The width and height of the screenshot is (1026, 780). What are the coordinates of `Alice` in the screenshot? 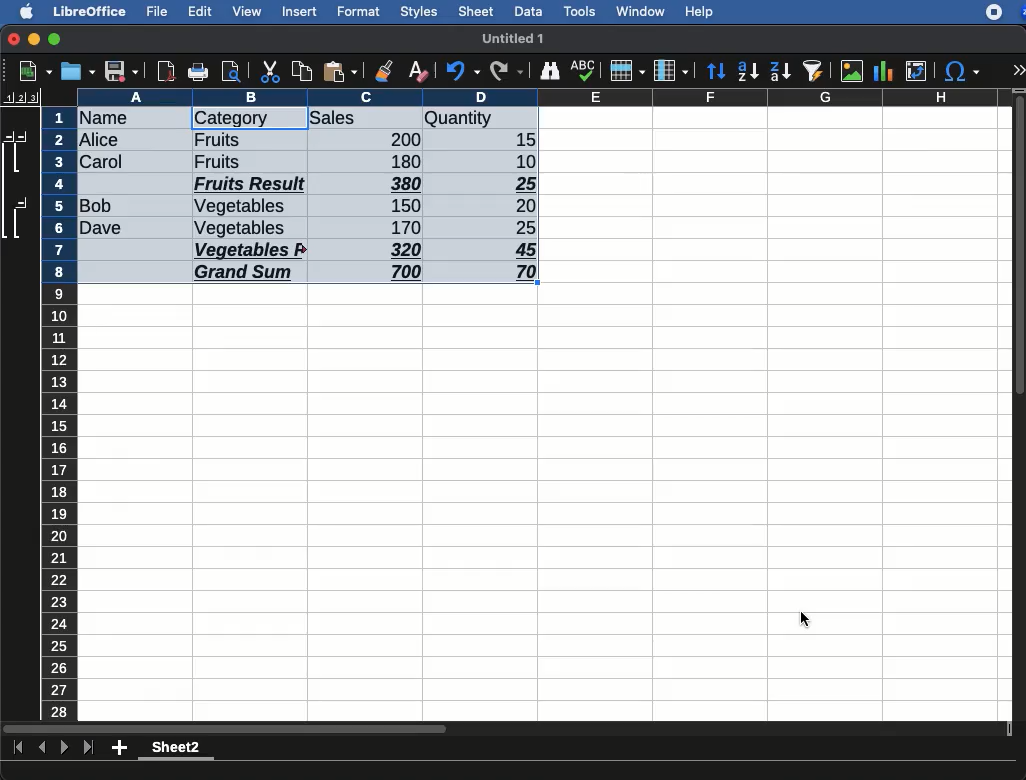 It's located at (110, 141).